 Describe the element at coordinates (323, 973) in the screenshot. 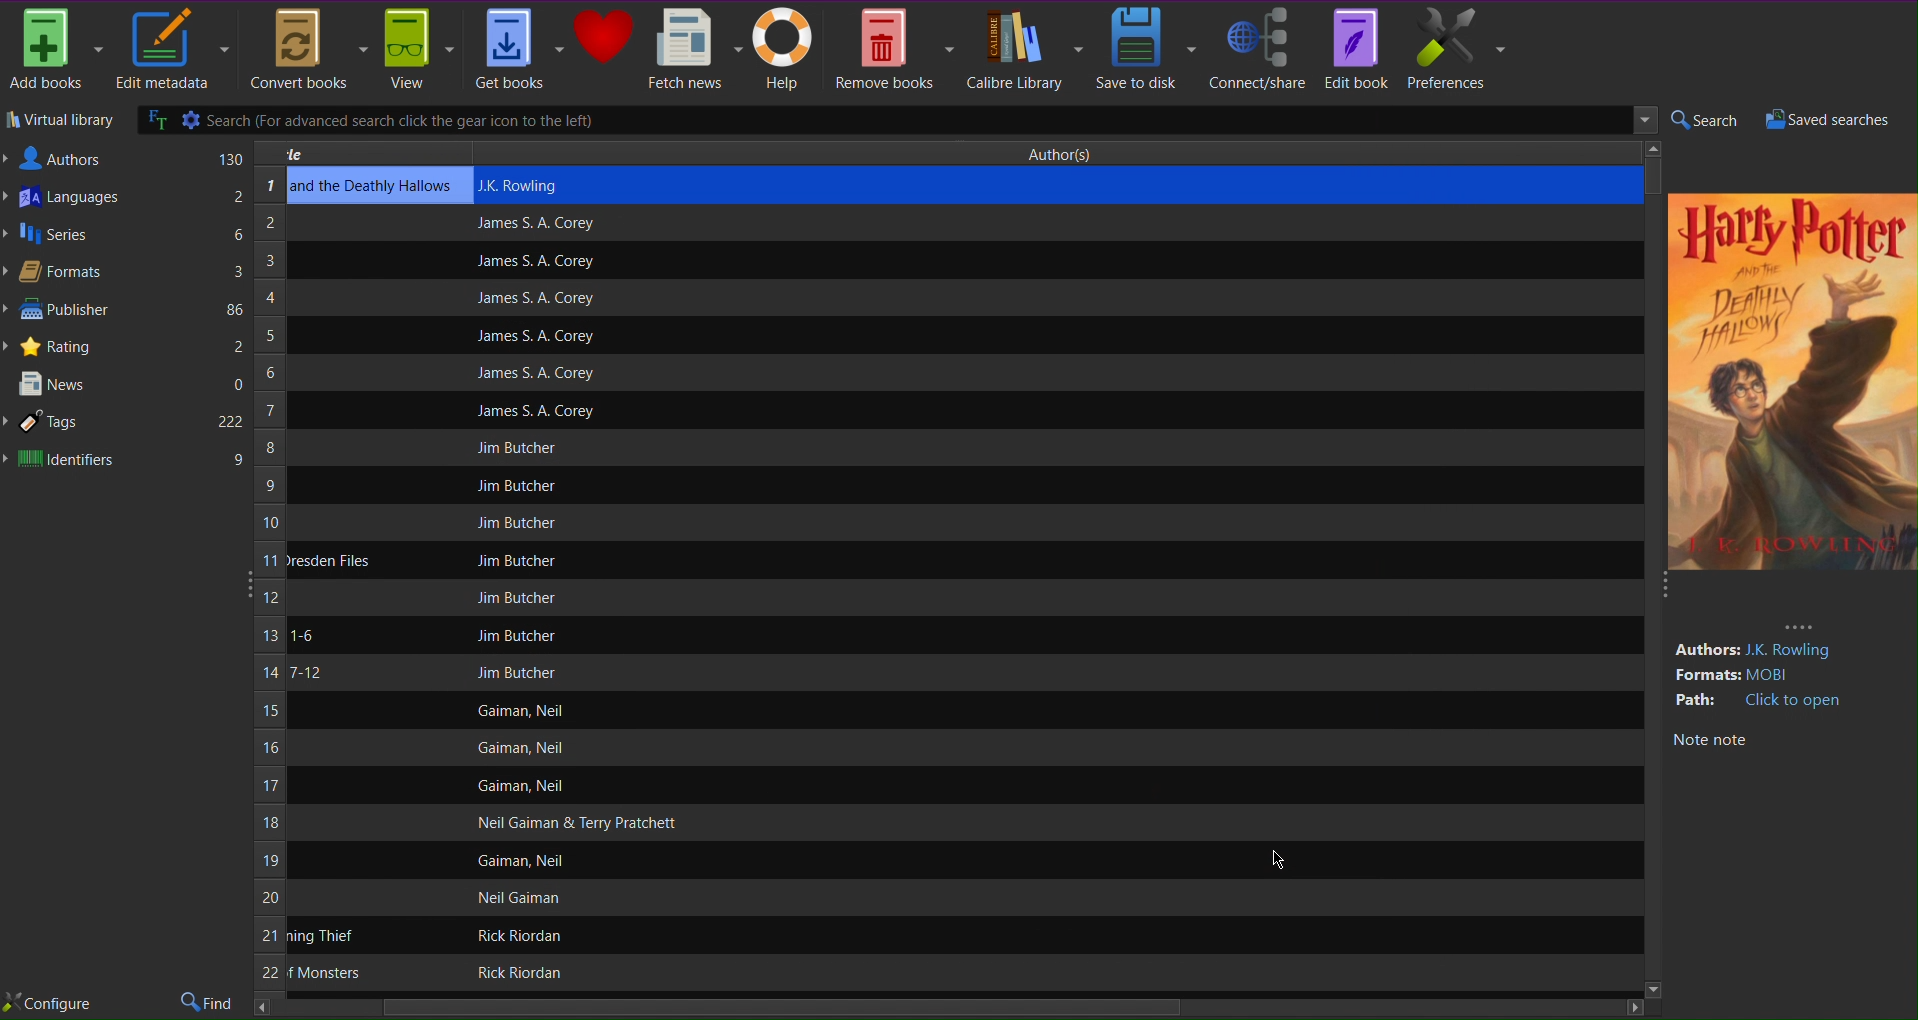

I see `Monsters` at that location.